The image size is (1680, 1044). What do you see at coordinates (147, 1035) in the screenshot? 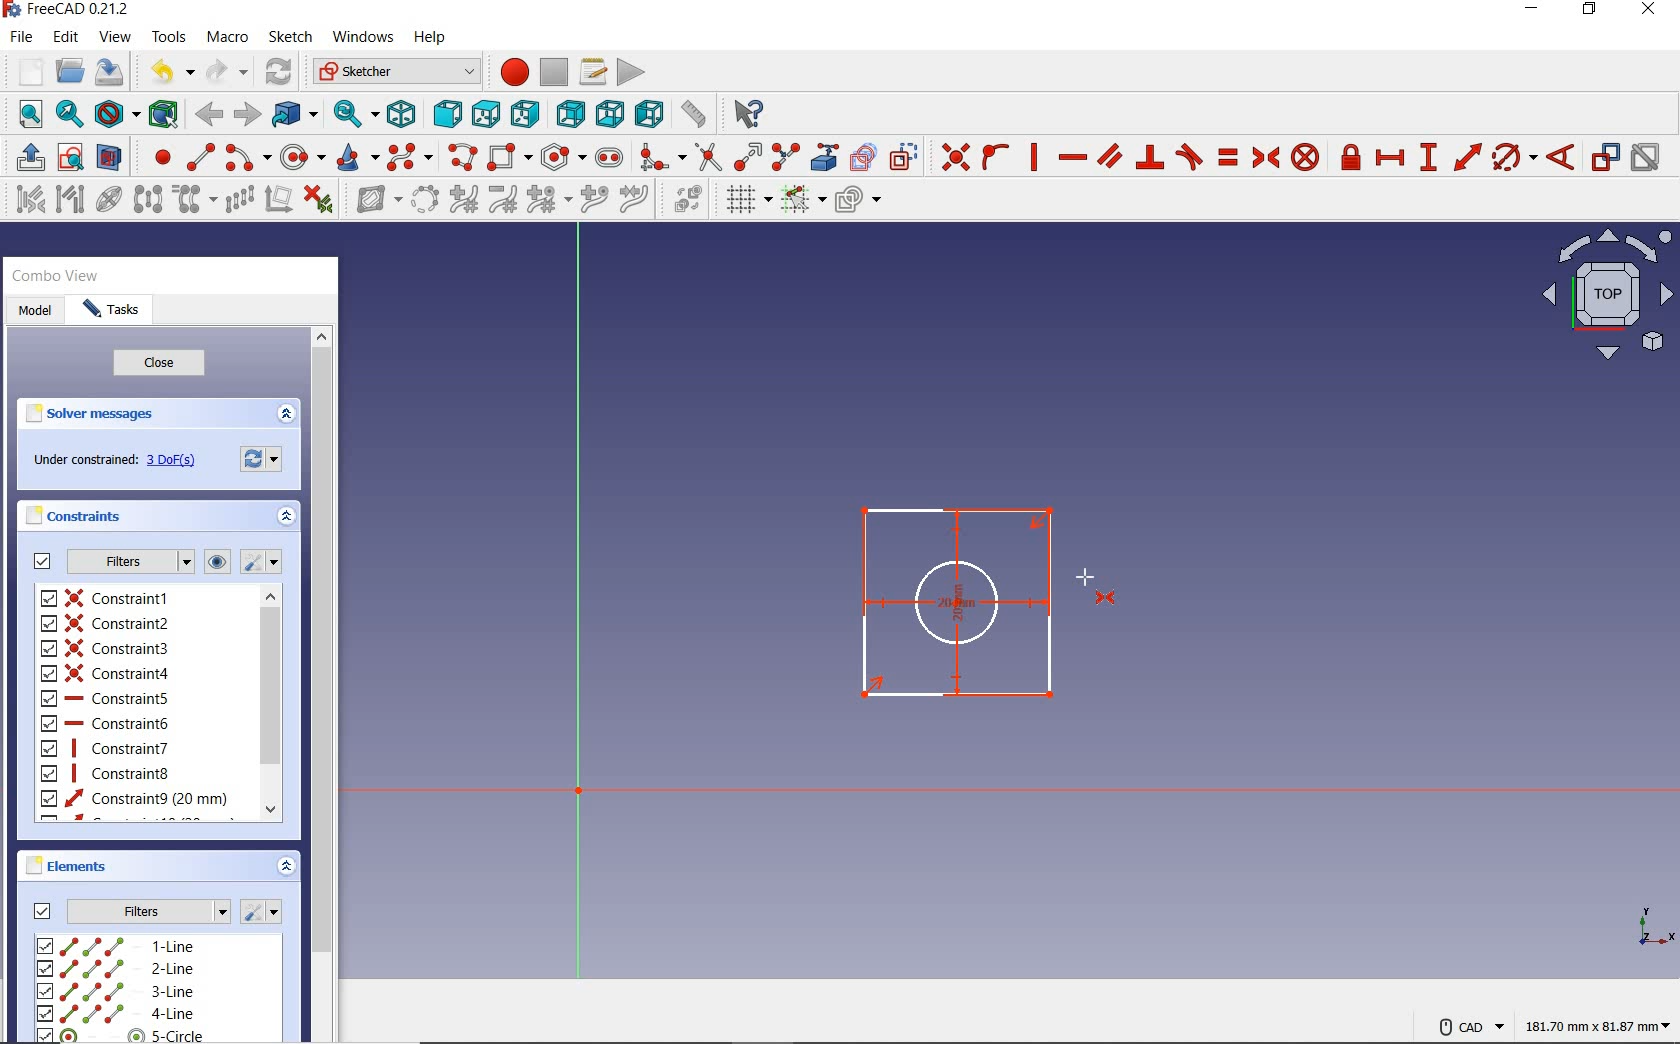
I see `5-circle` at bounding box center [147, 1035].